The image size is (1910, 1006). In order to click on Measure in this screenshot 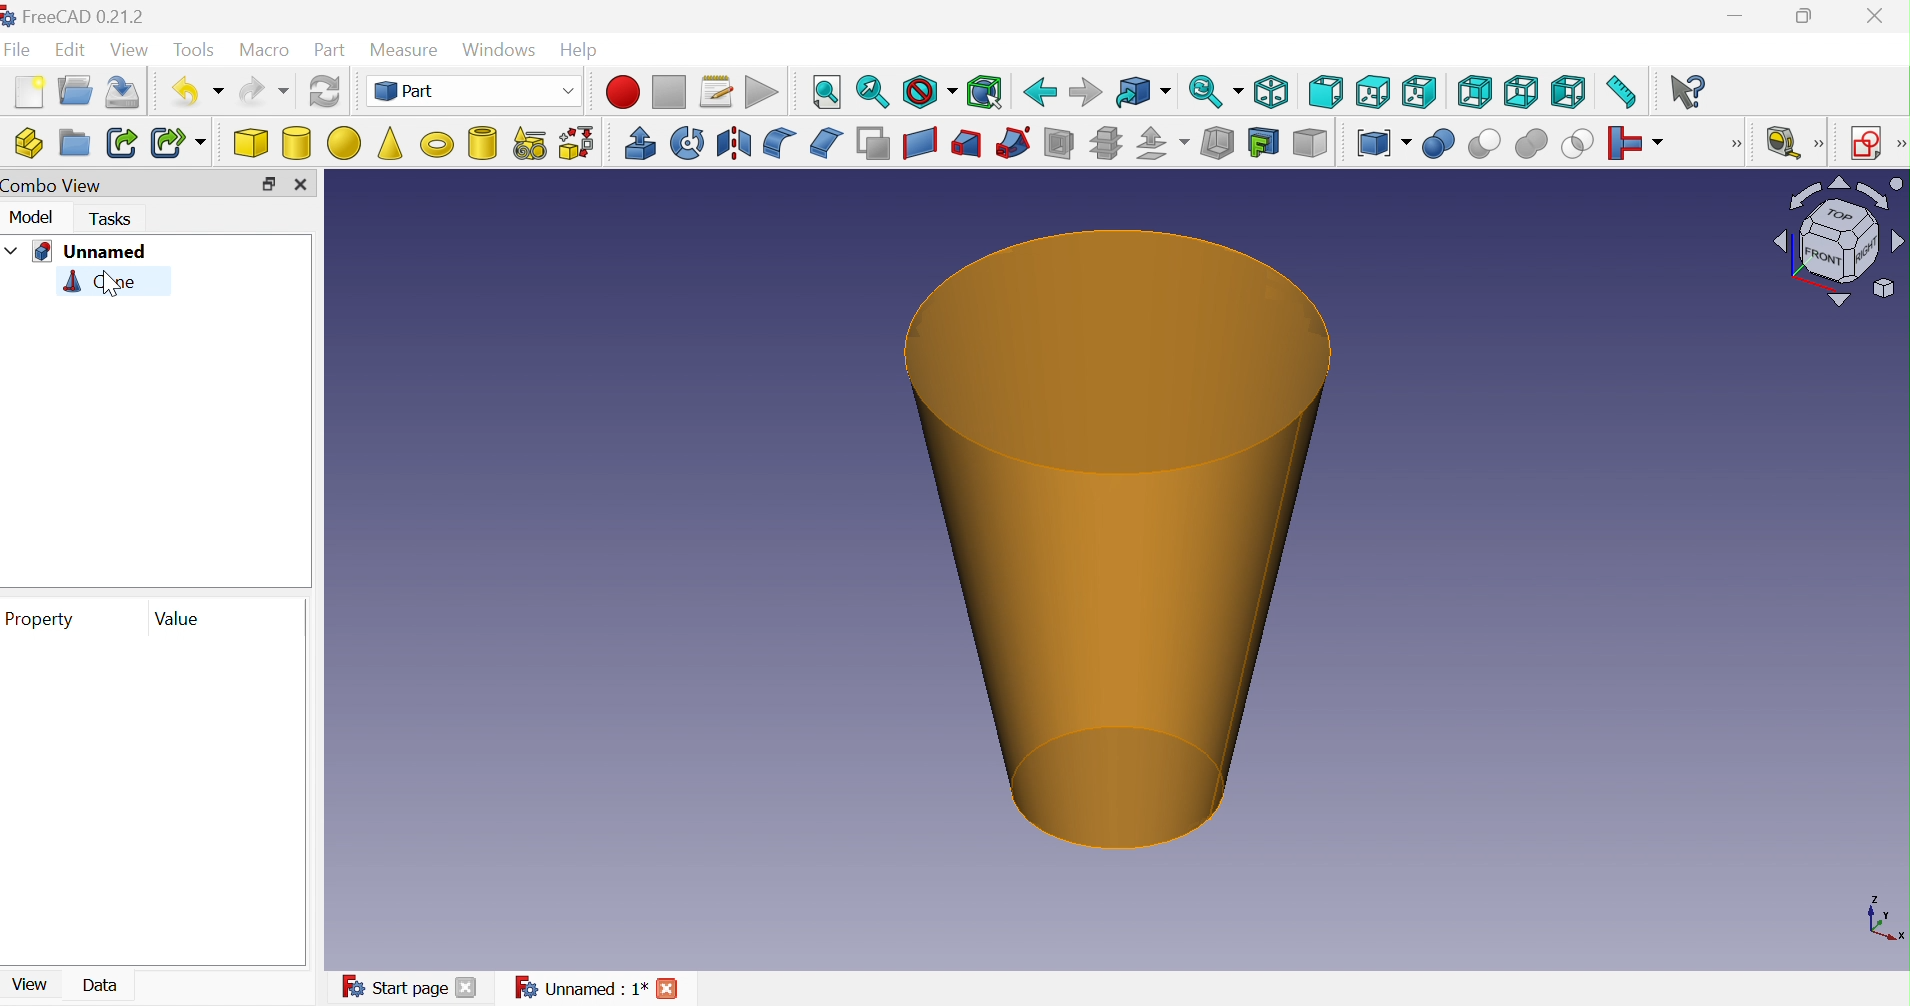, I will do `click(403, 48)`.